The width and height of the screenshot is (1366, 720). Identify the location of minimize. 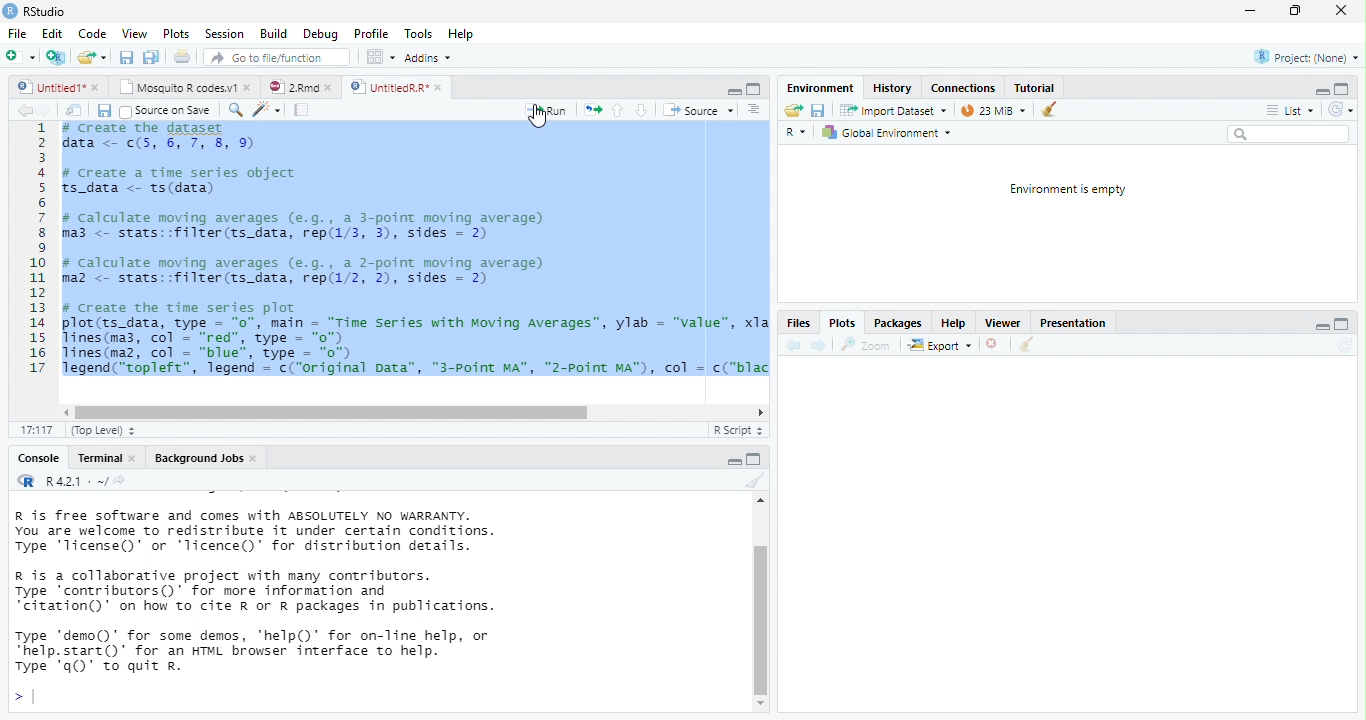
(1323, 329).